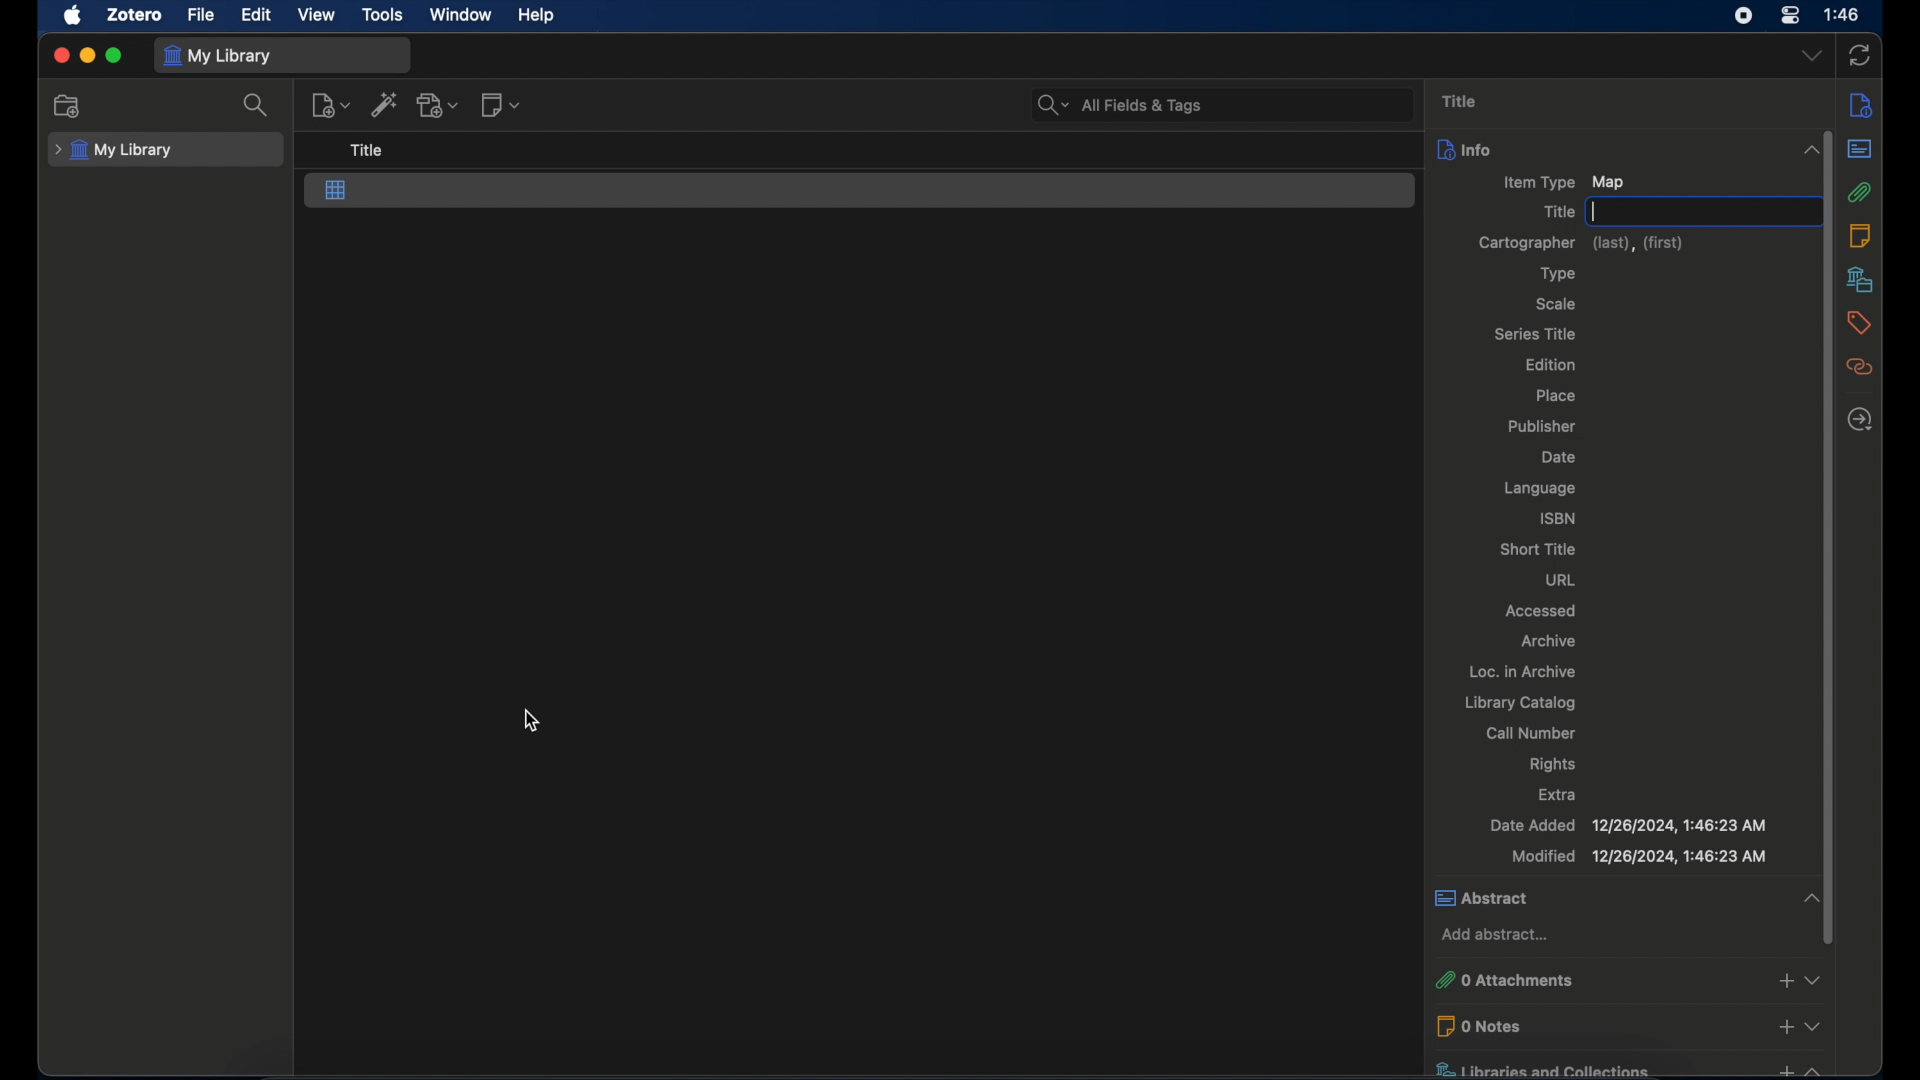 This screenshot has width=1920, height=1080. I want to click on my library, so click(217, 55).